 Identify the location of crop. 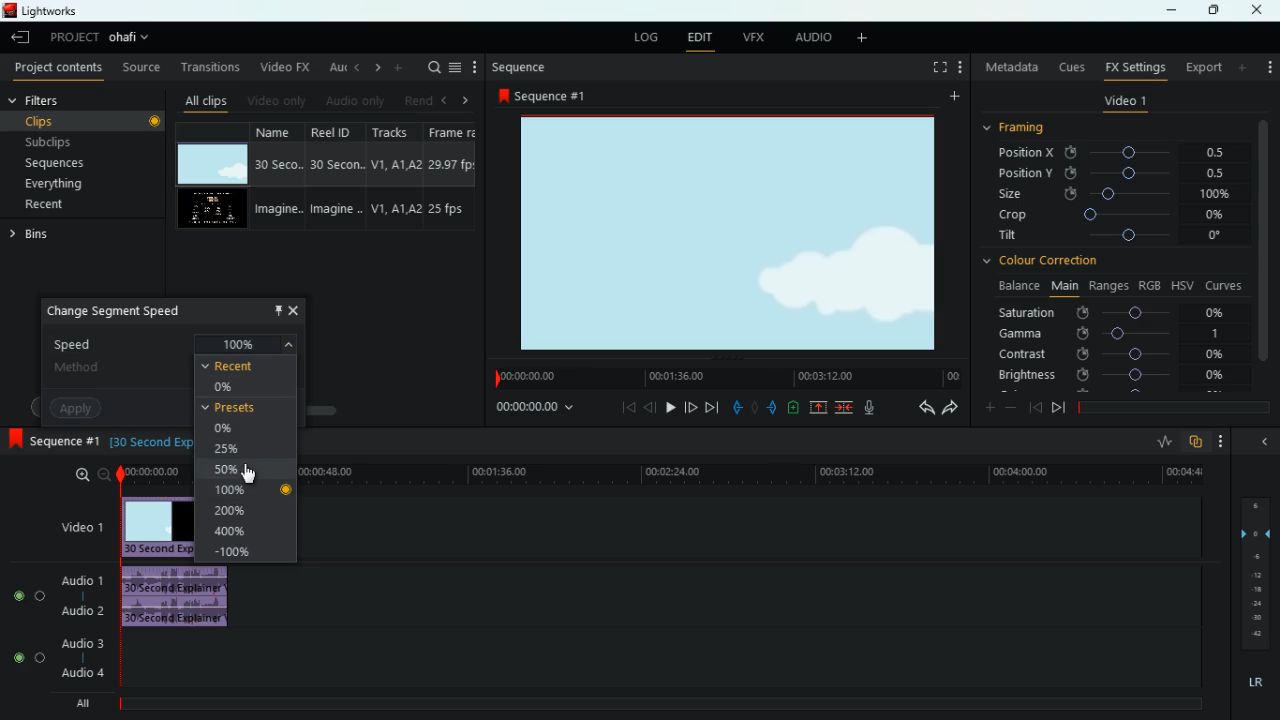
(1113, 217).